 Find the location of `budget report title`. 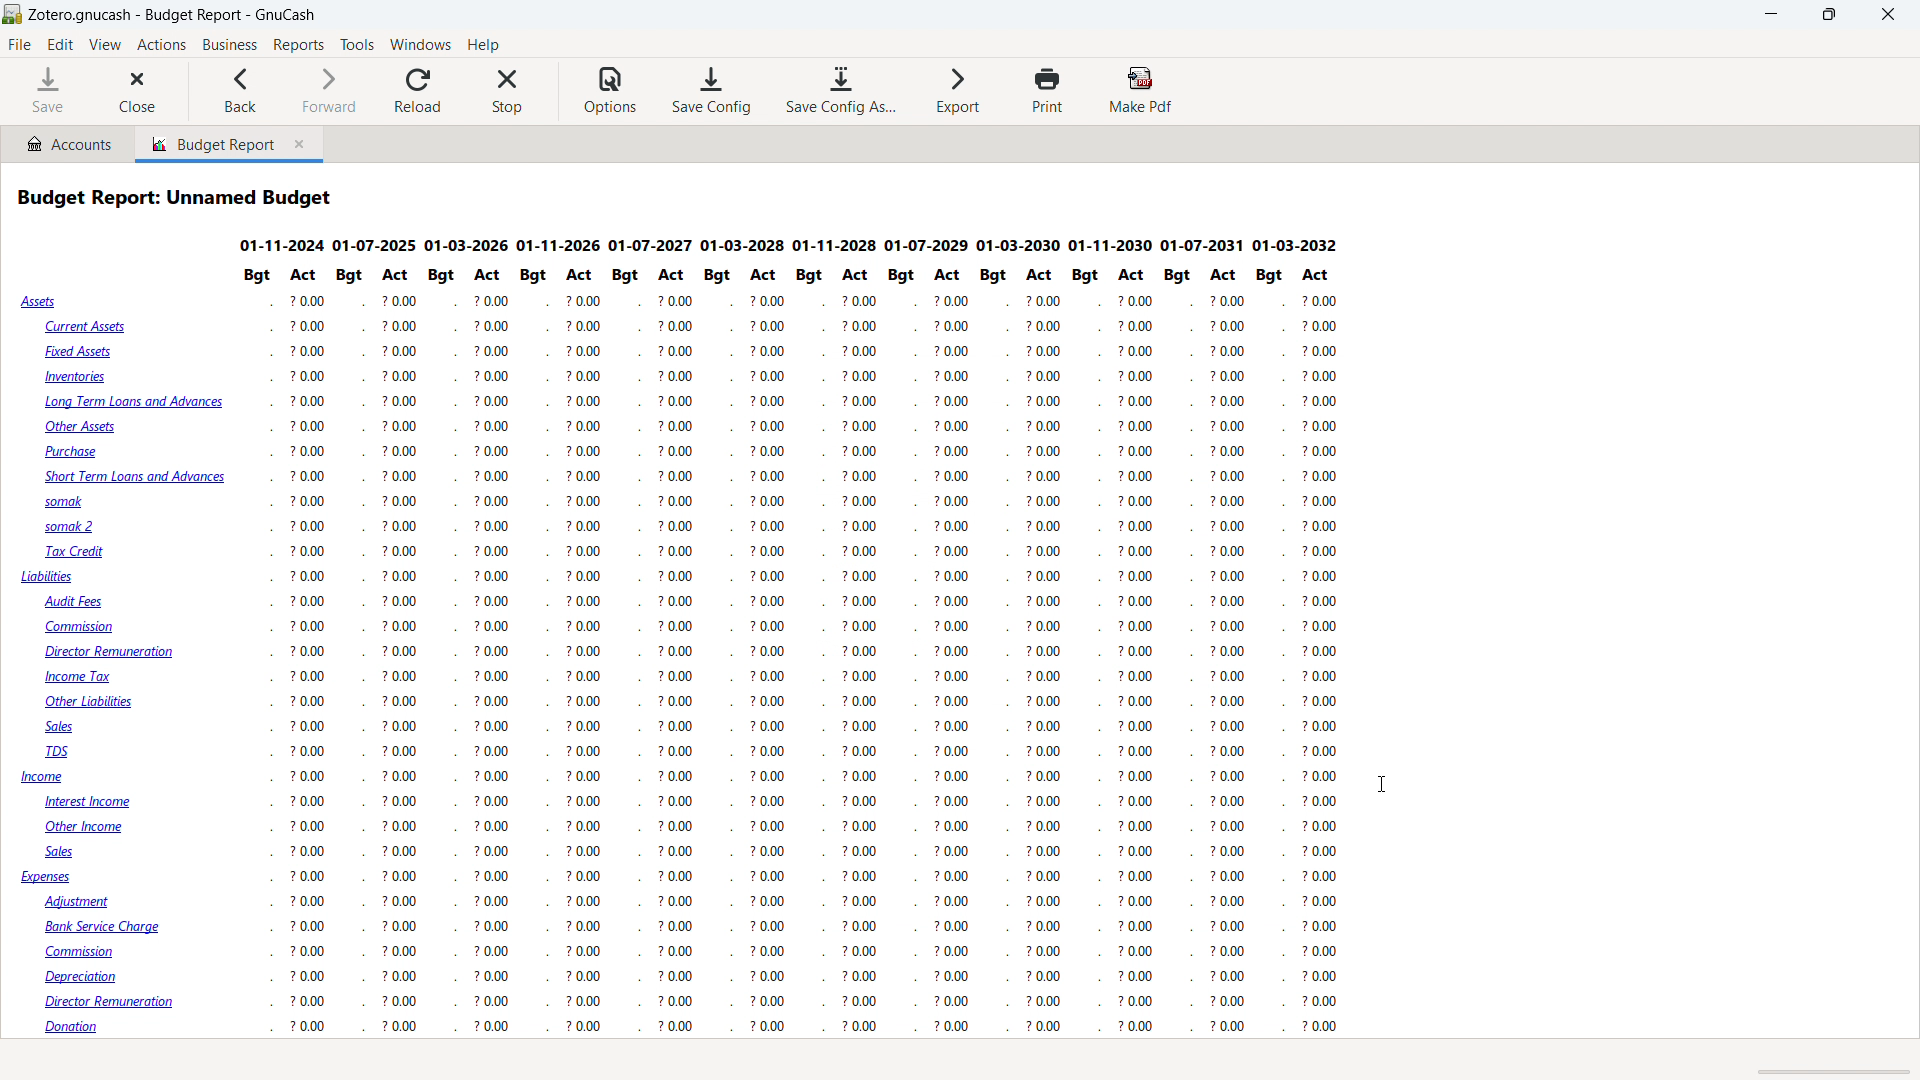

budget report title is located at coordinates (178, 197).